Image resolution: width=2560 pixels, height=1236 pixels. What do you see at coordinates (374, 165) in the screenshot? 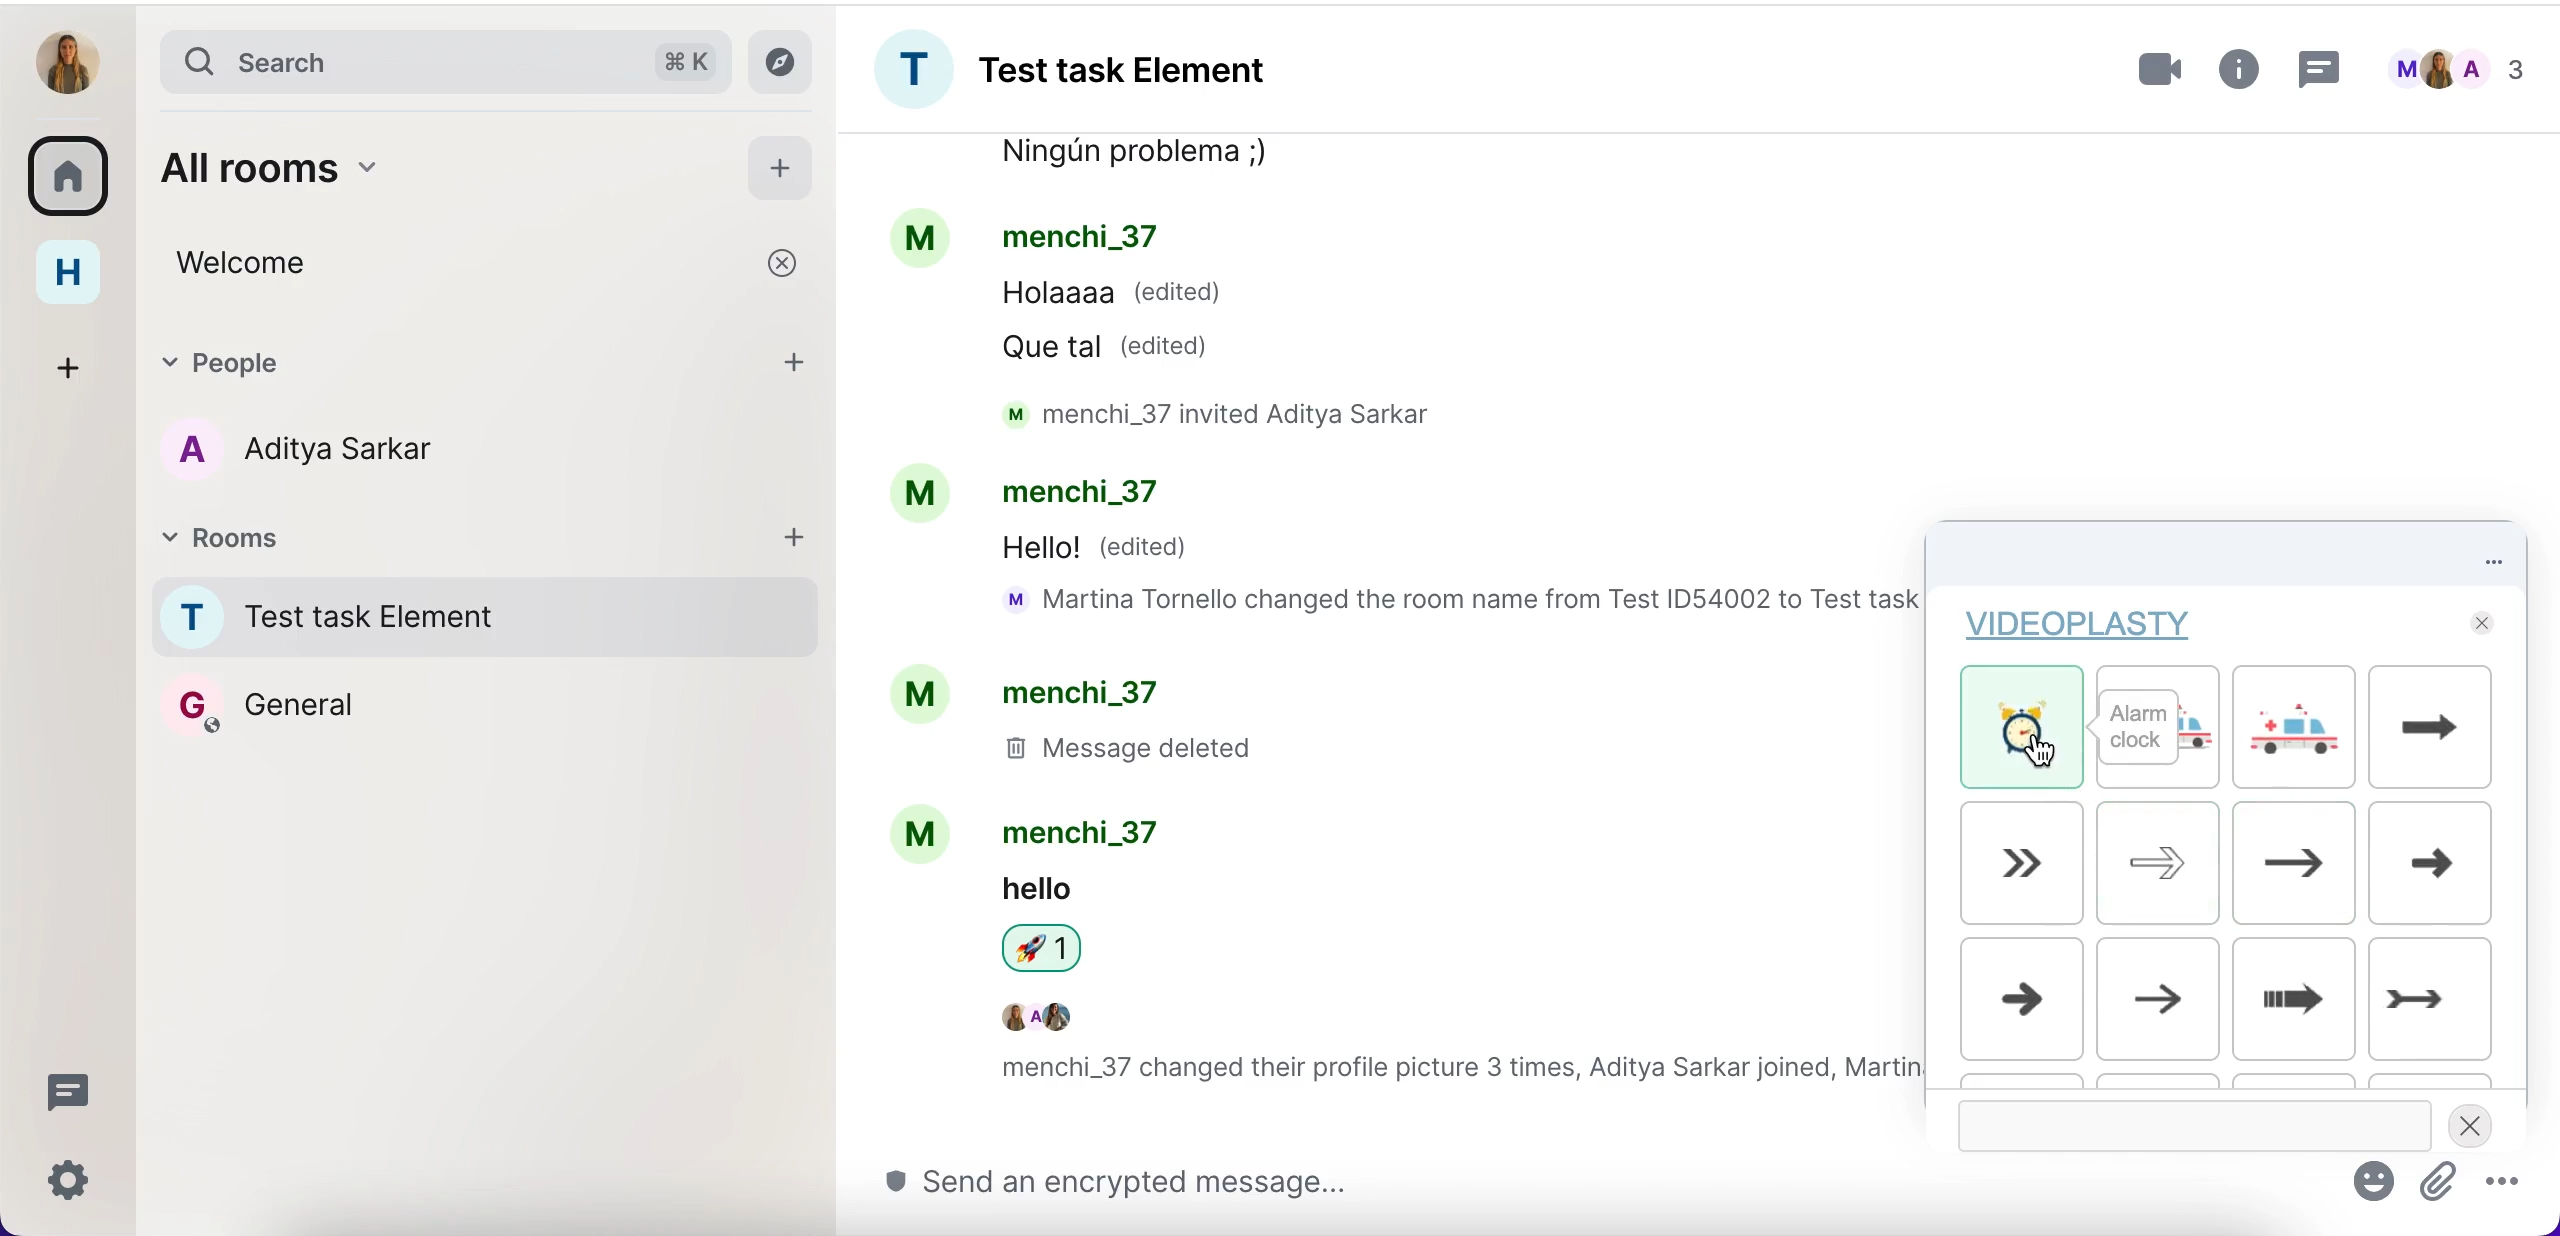
I see `all rooms` at bounding box center [374, 165].